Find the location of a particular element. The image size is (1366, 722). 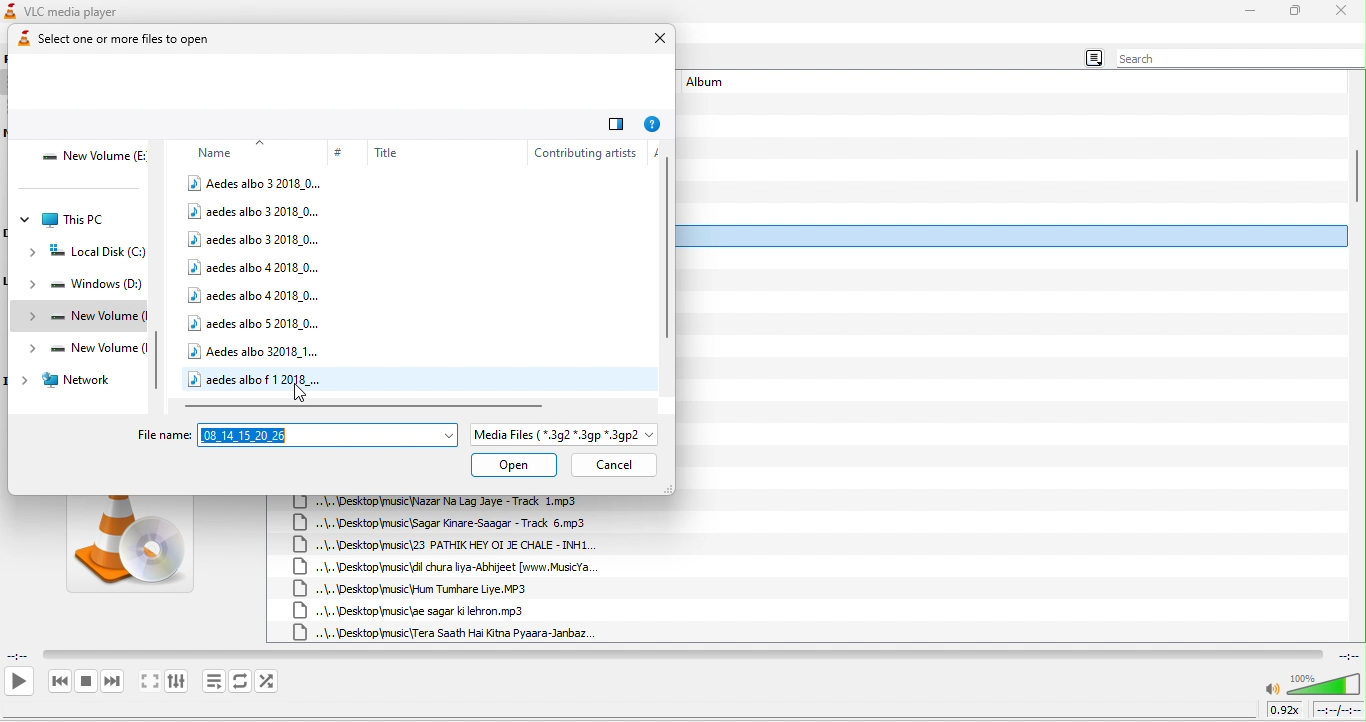

aedes albof120)8_... is located at coordinates (258, 378).